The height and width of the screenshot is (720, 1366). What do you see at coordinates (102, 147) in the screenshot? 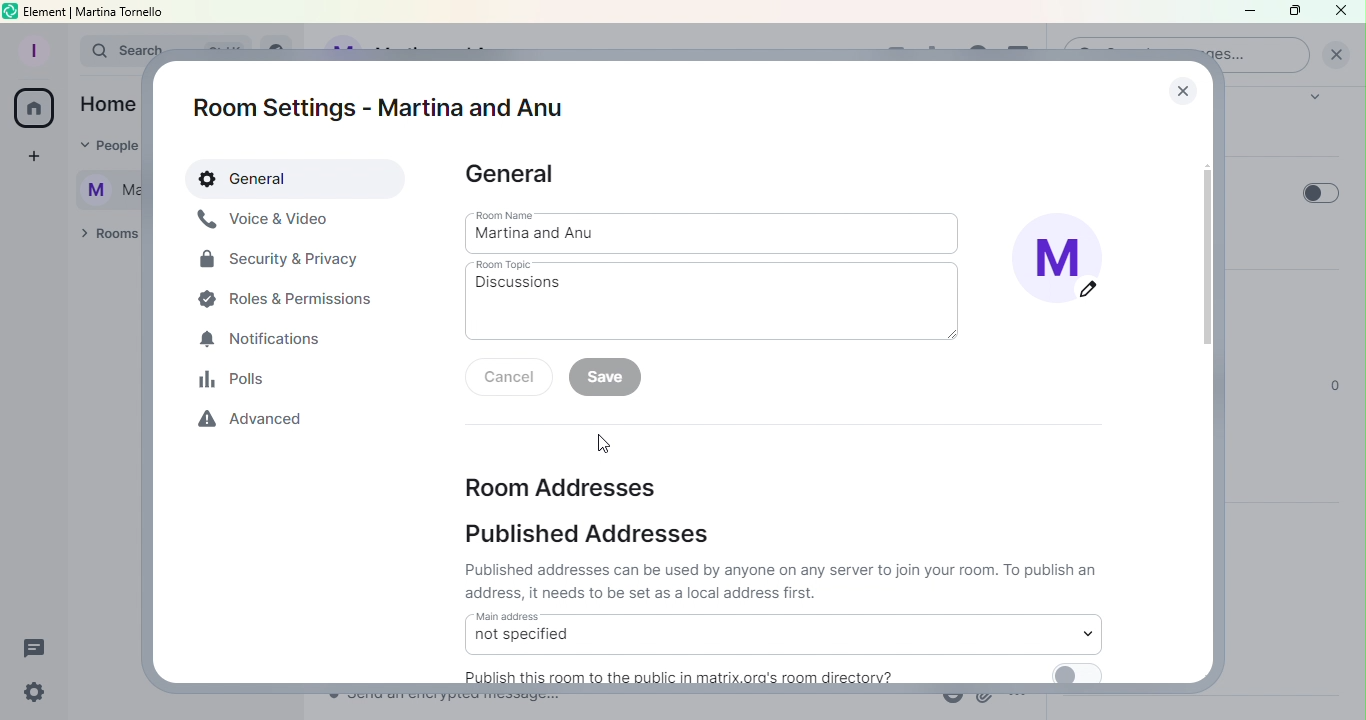
I see `People` at bounding box center [102, 147].